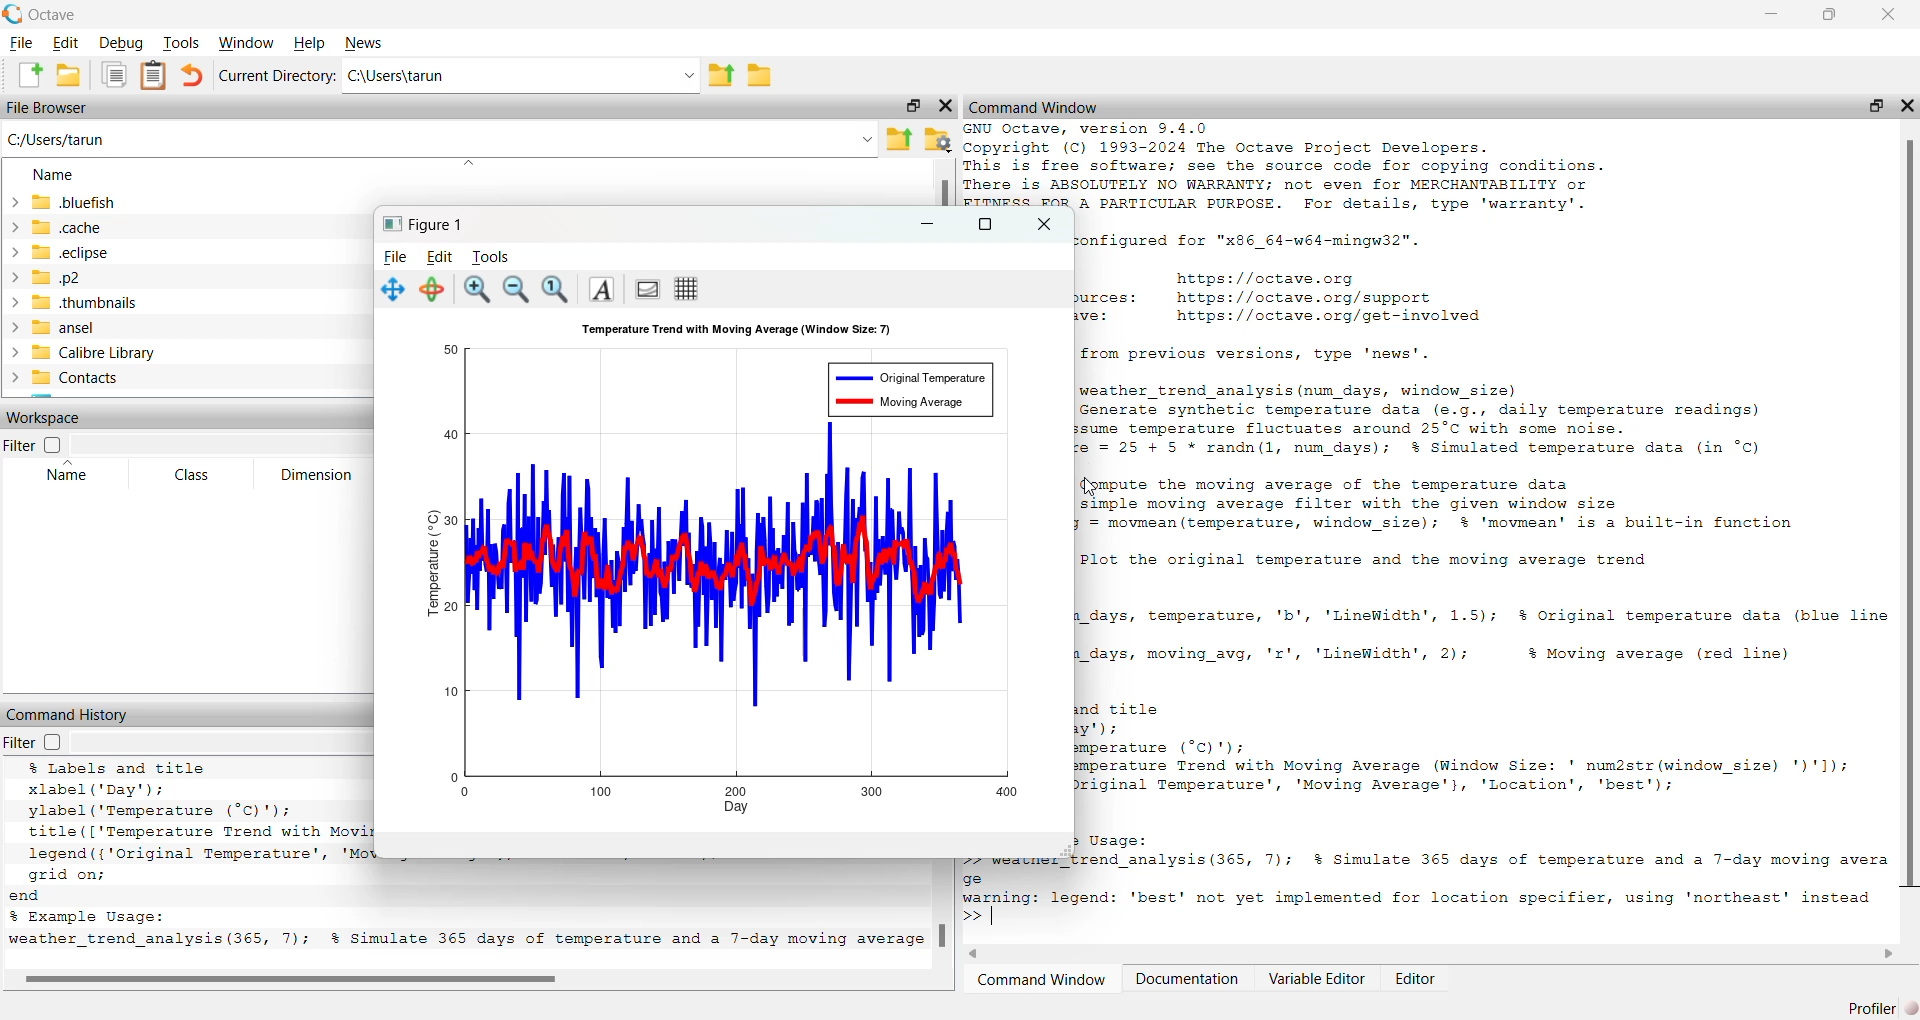 Image resolution: width=1920 pixels, height=1020 pixels. What do you see at coordinates (914, 104) in the screenshot?
I see `Maximize` at bounding box center [914, 104].